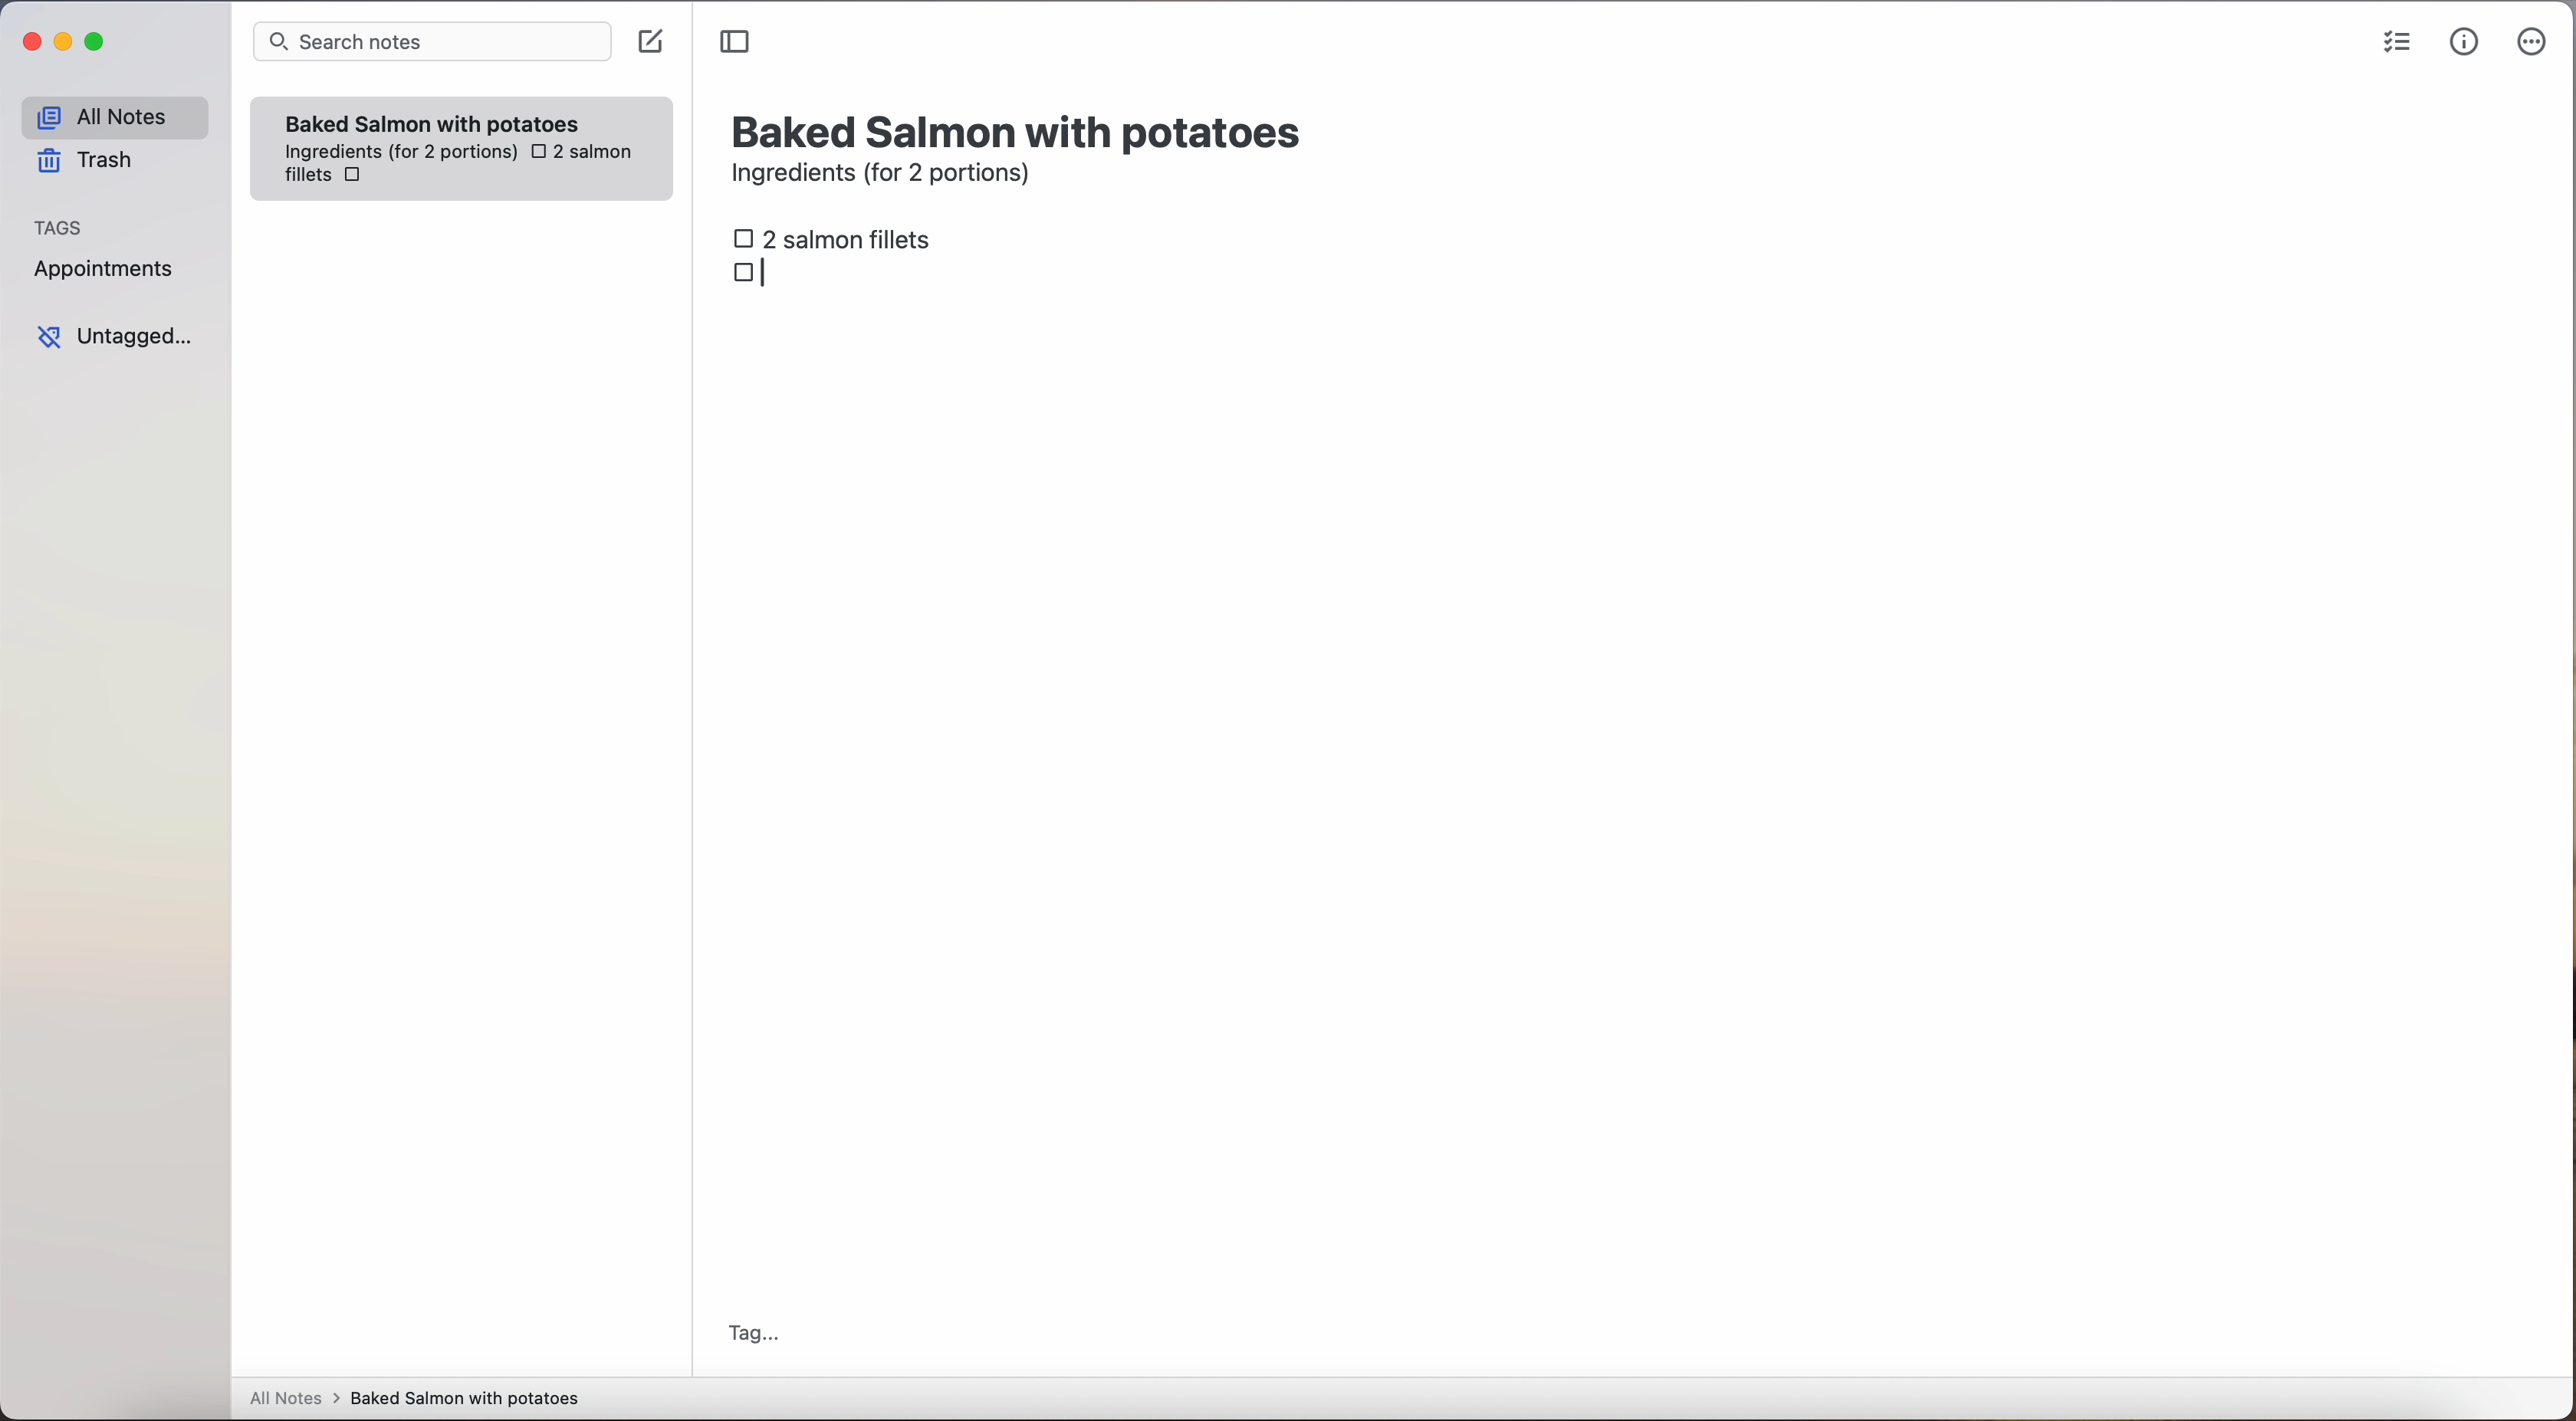 The image size is (2576, 1421). What do you see at coordinates (106, 265) in the screenshot?
I see `appointments tag` at bounding box center [106, 265].